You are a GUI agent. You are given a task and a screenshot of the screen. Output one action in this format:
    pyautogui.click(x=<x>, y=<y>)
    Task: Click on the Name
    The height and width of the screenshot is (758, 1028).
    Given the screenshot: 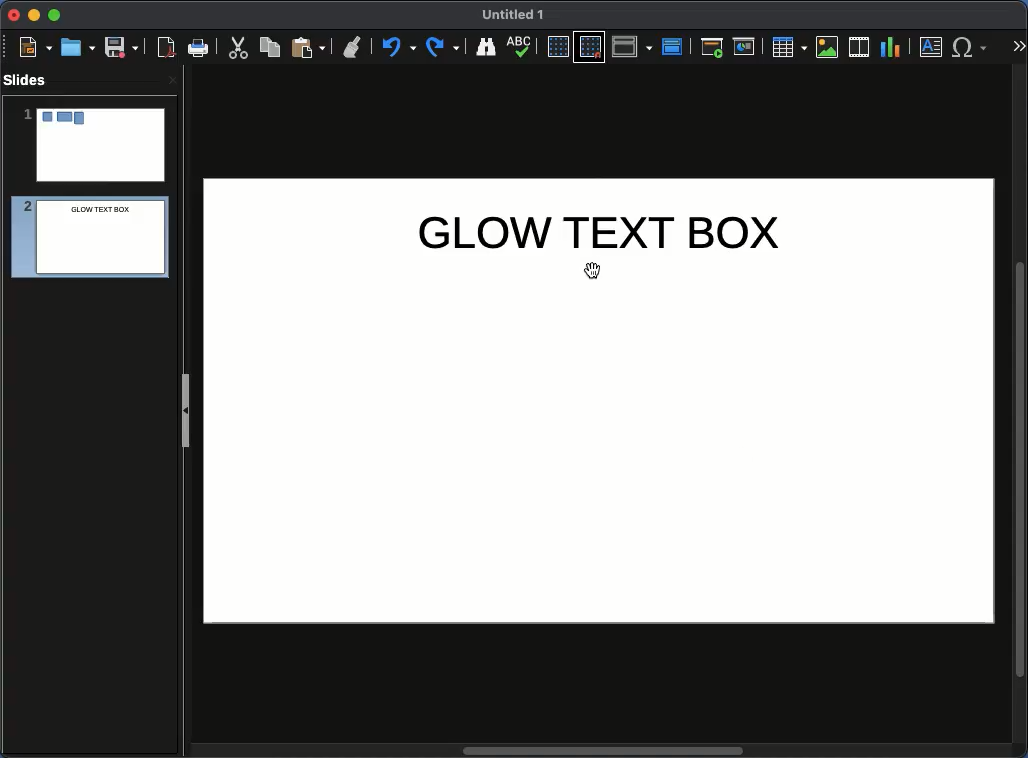 What is the action you would take?
    pyautogui.click(x=514, y=15)
    